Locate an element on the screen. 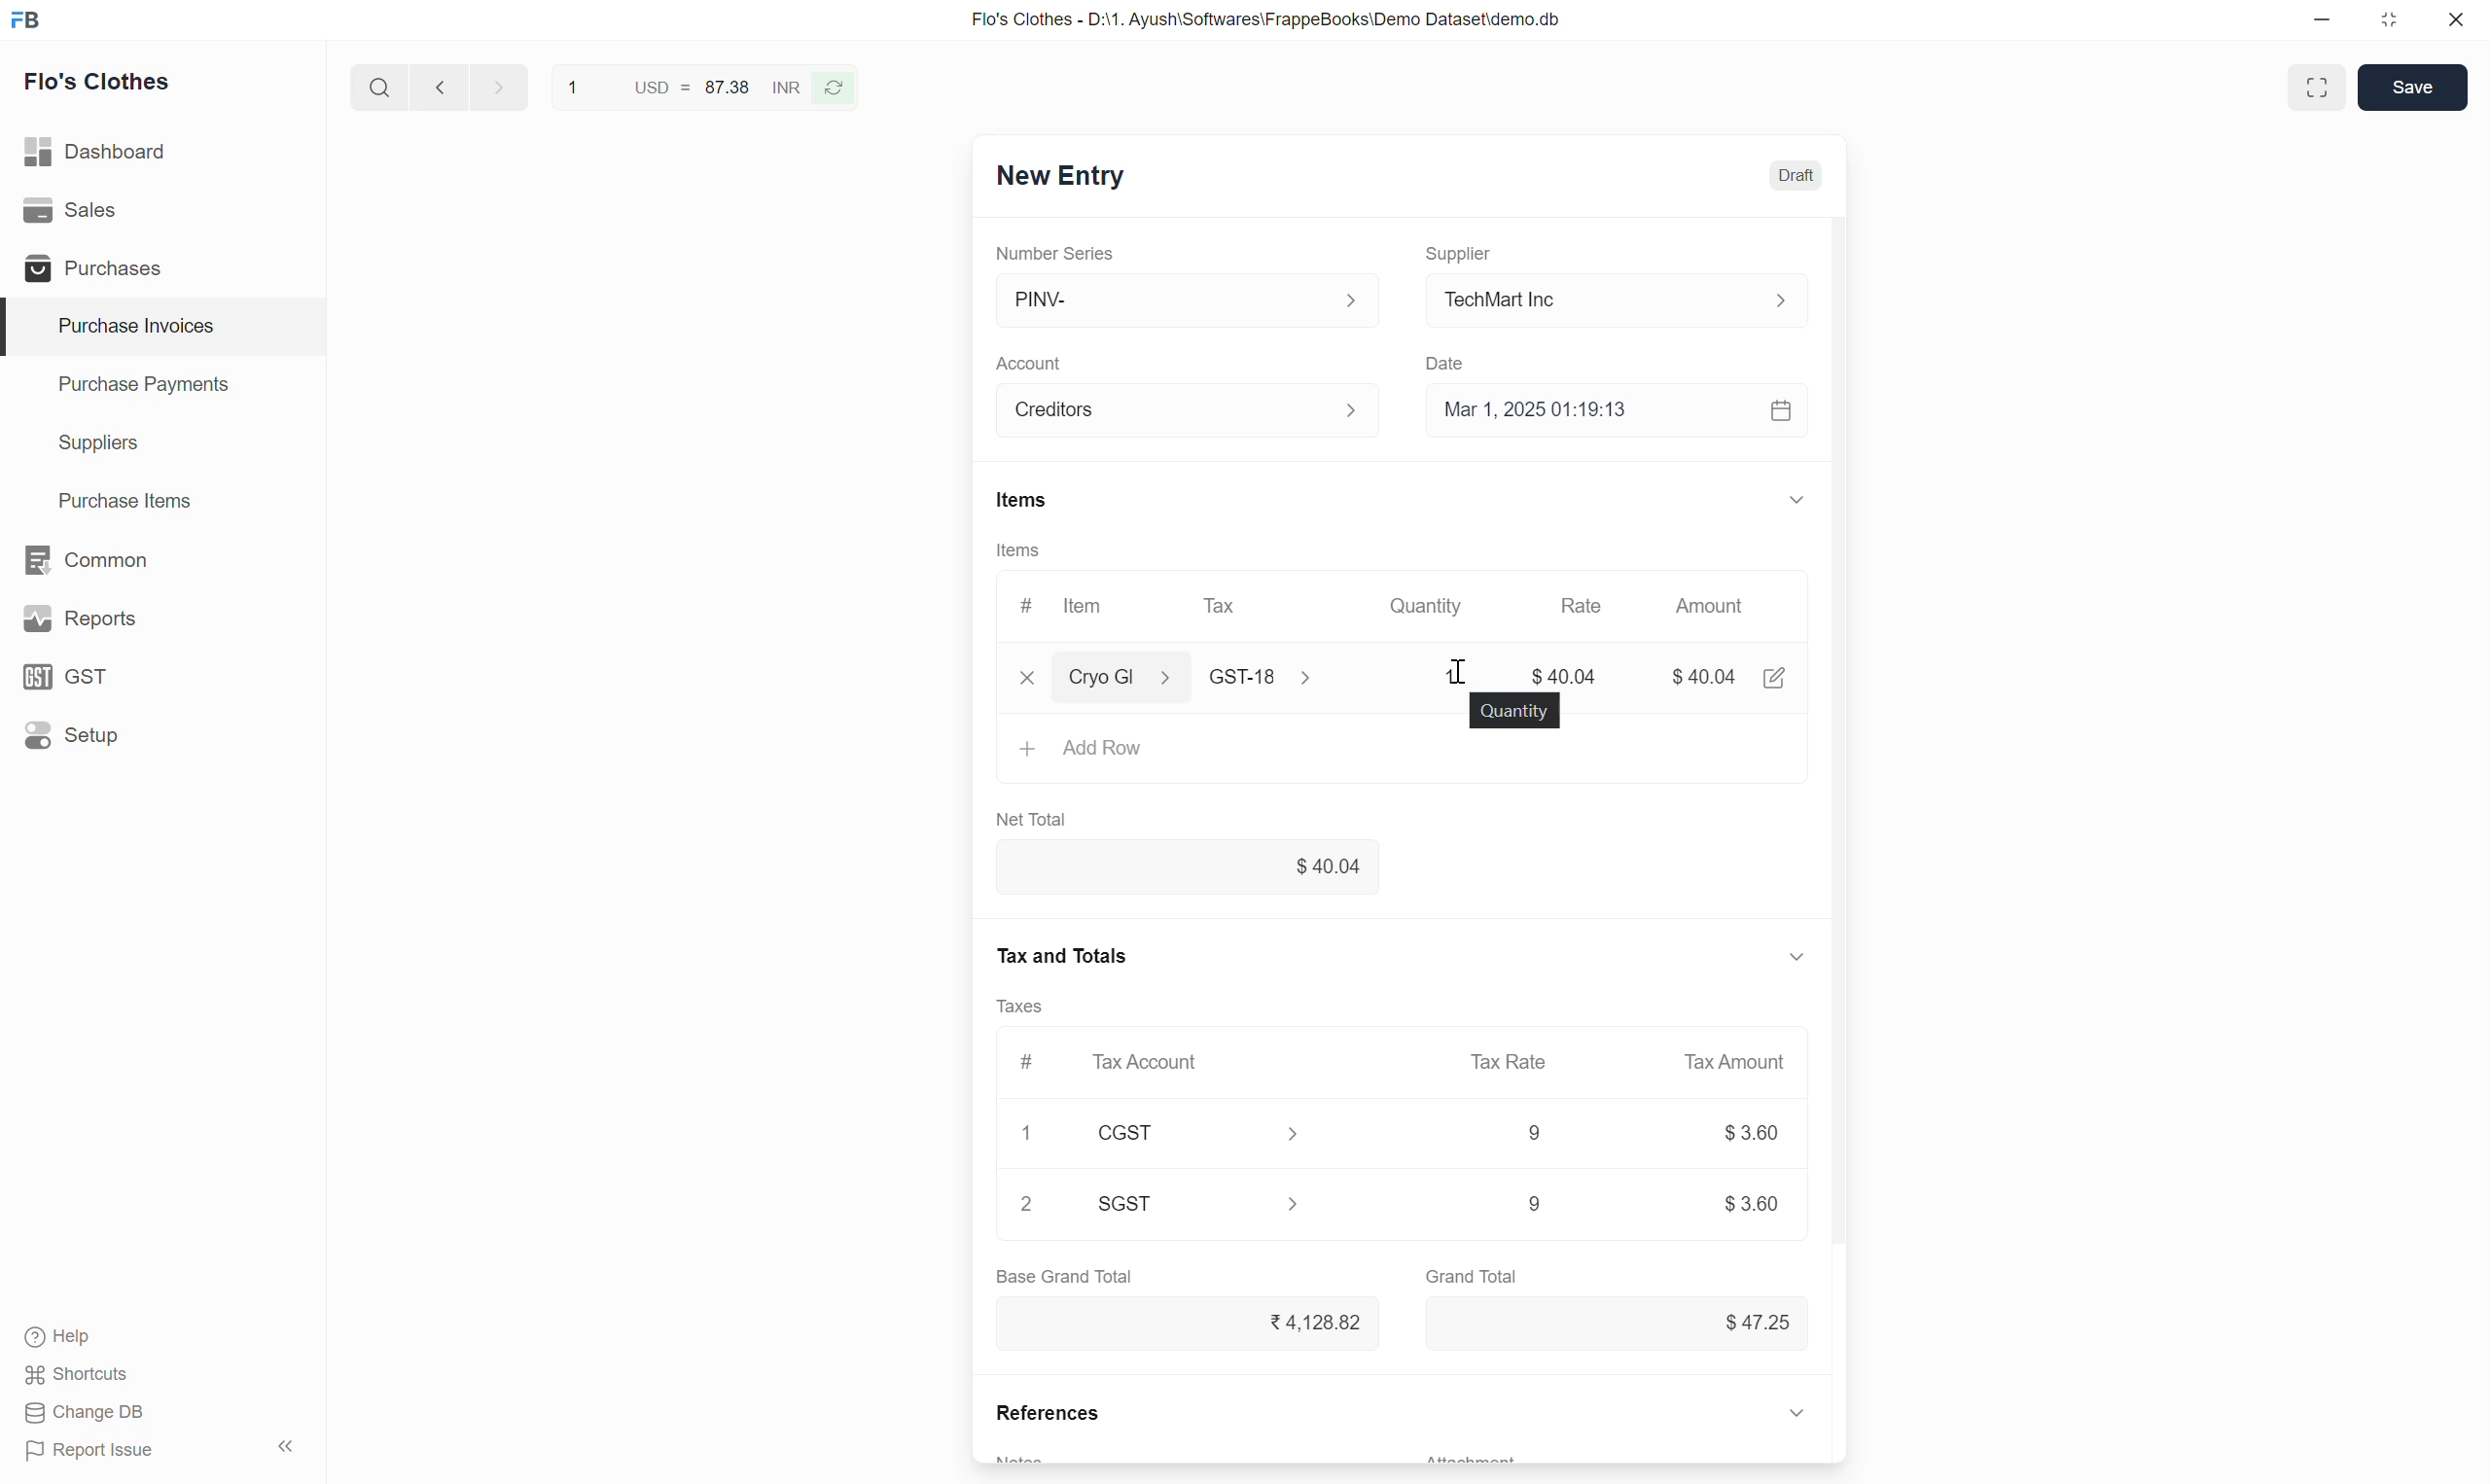  New Entry is located at coordinates (1058, 178).